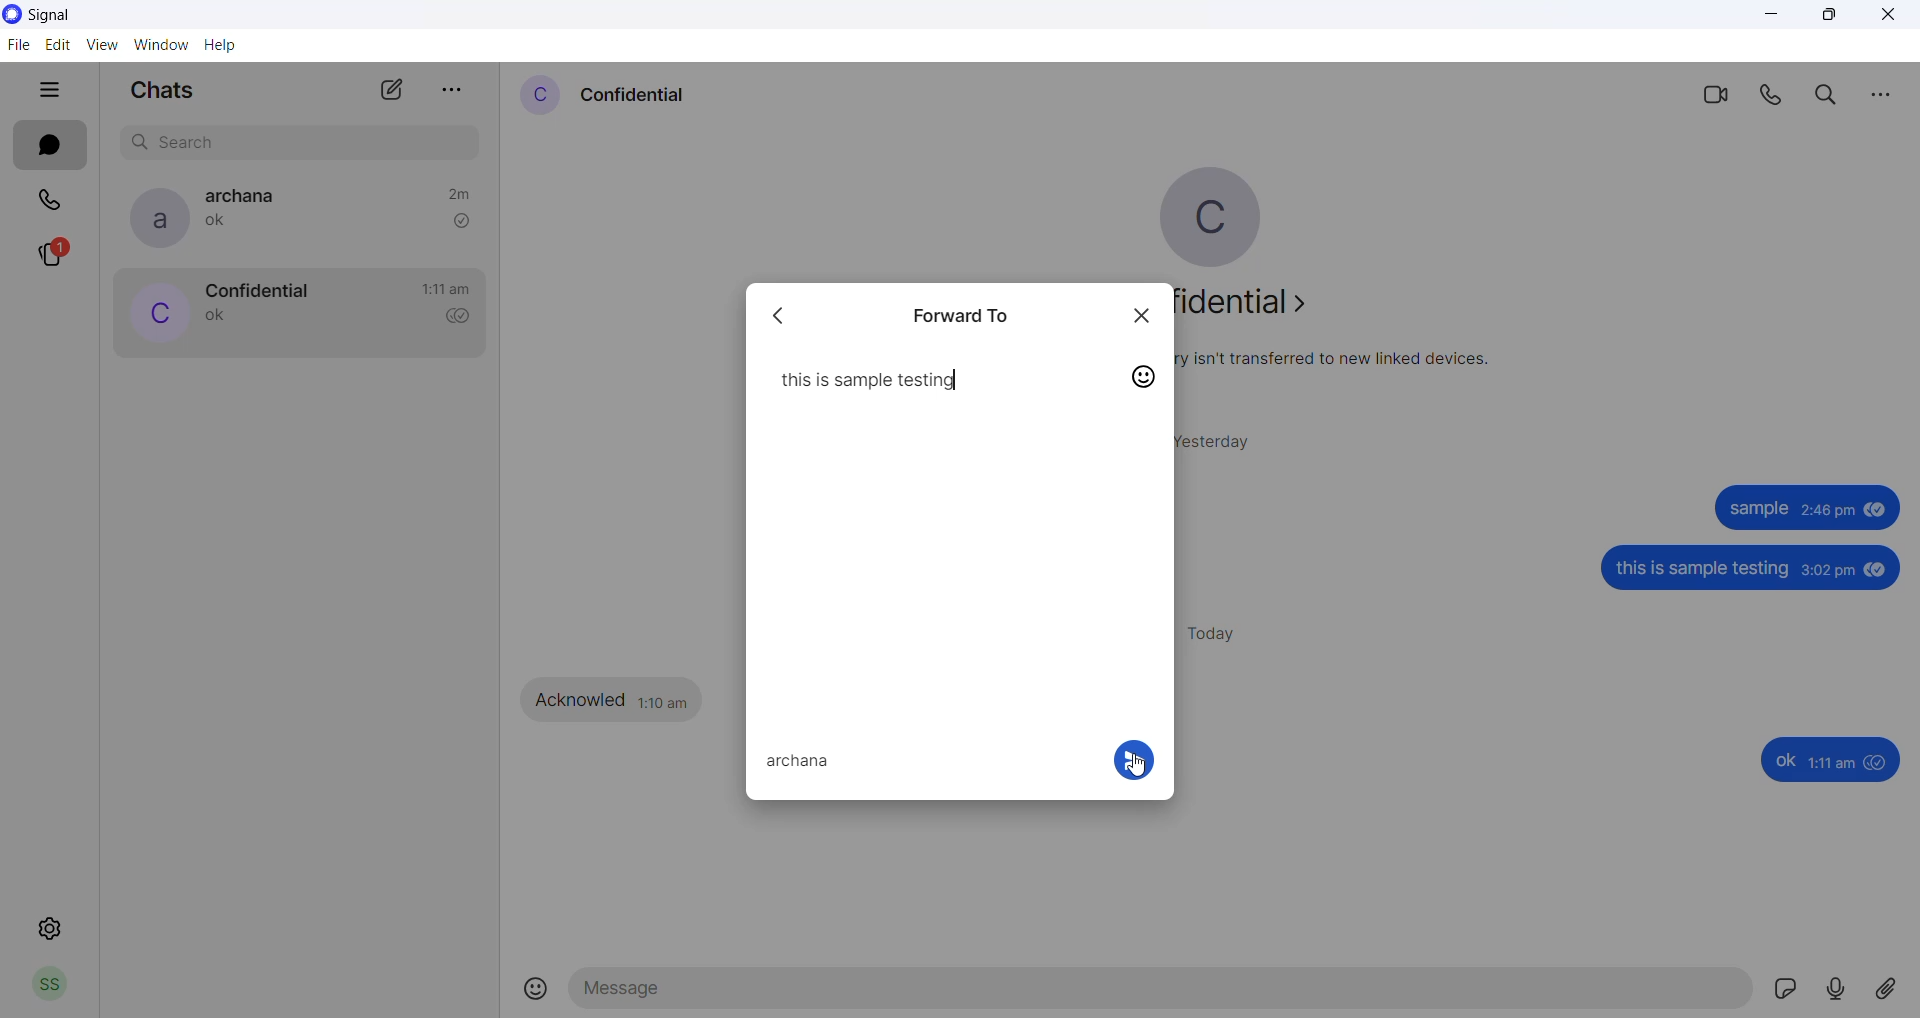 The width and height of the screenshot is (1920, 1018). What do you see at coordinates (256, 289) in the screenshot?
I see `contact name` at bounding box center [256, 289].